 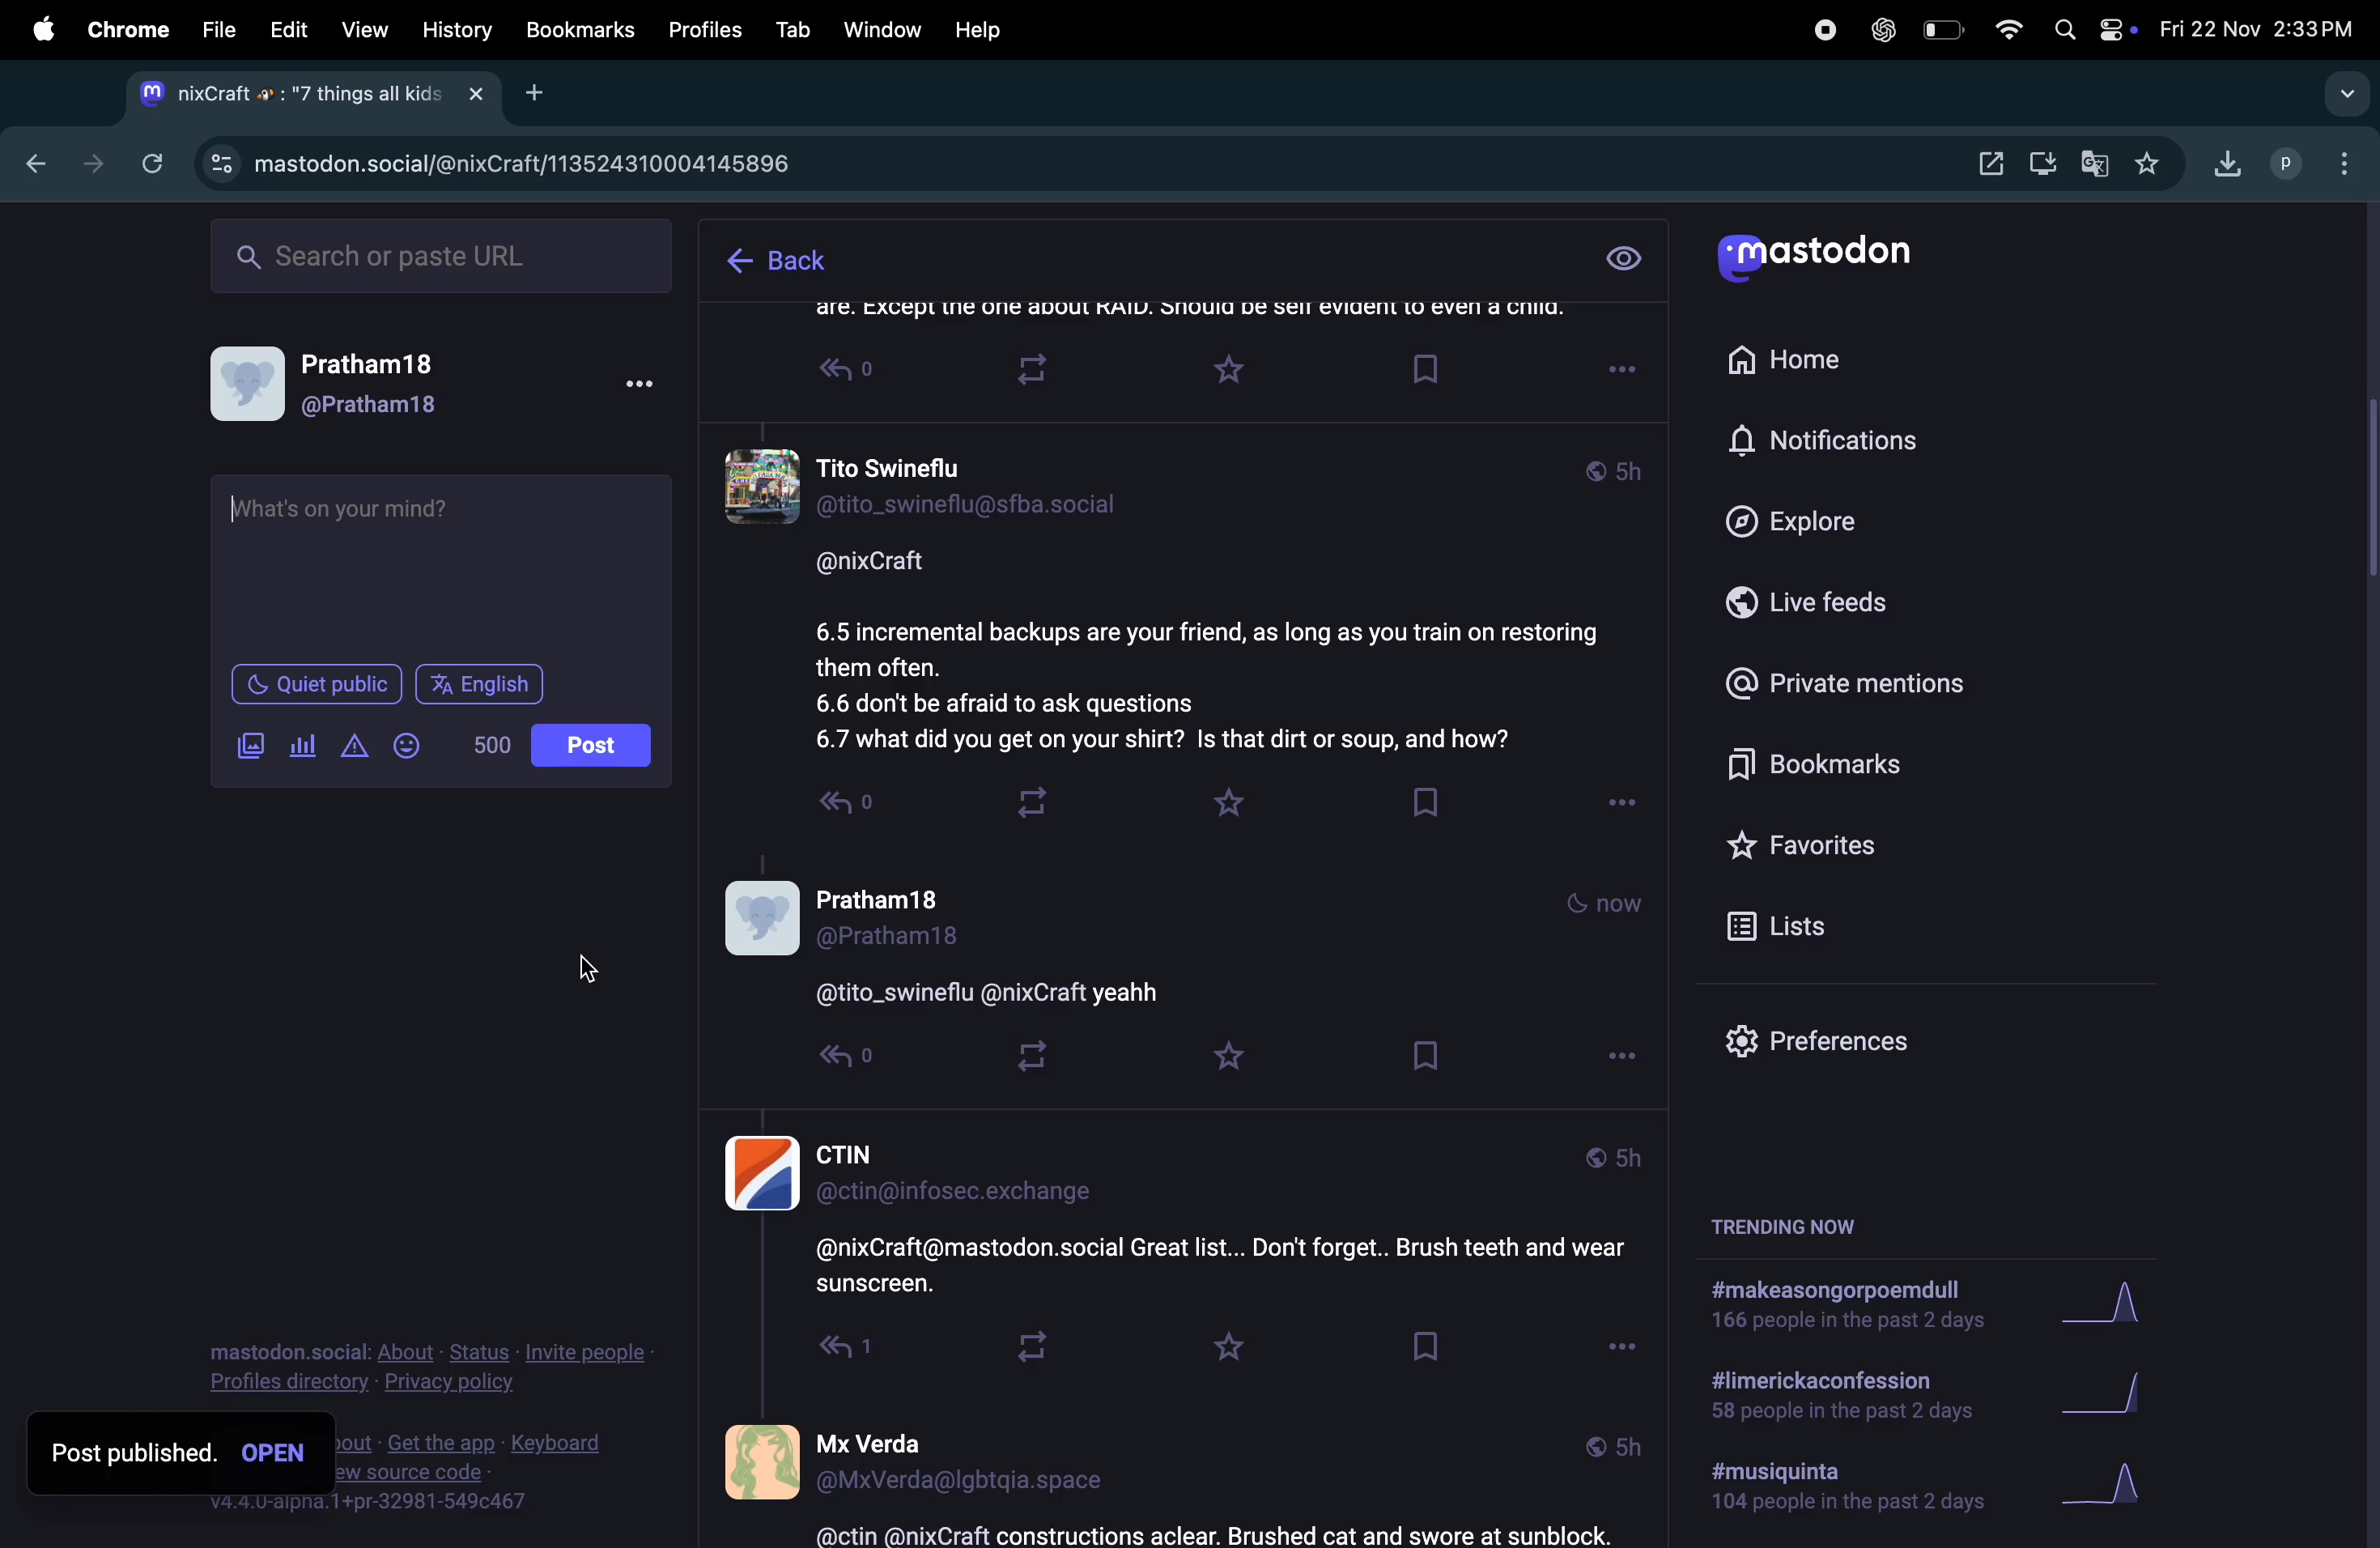 I want to click on Loop, so click(x=1054, y=372).